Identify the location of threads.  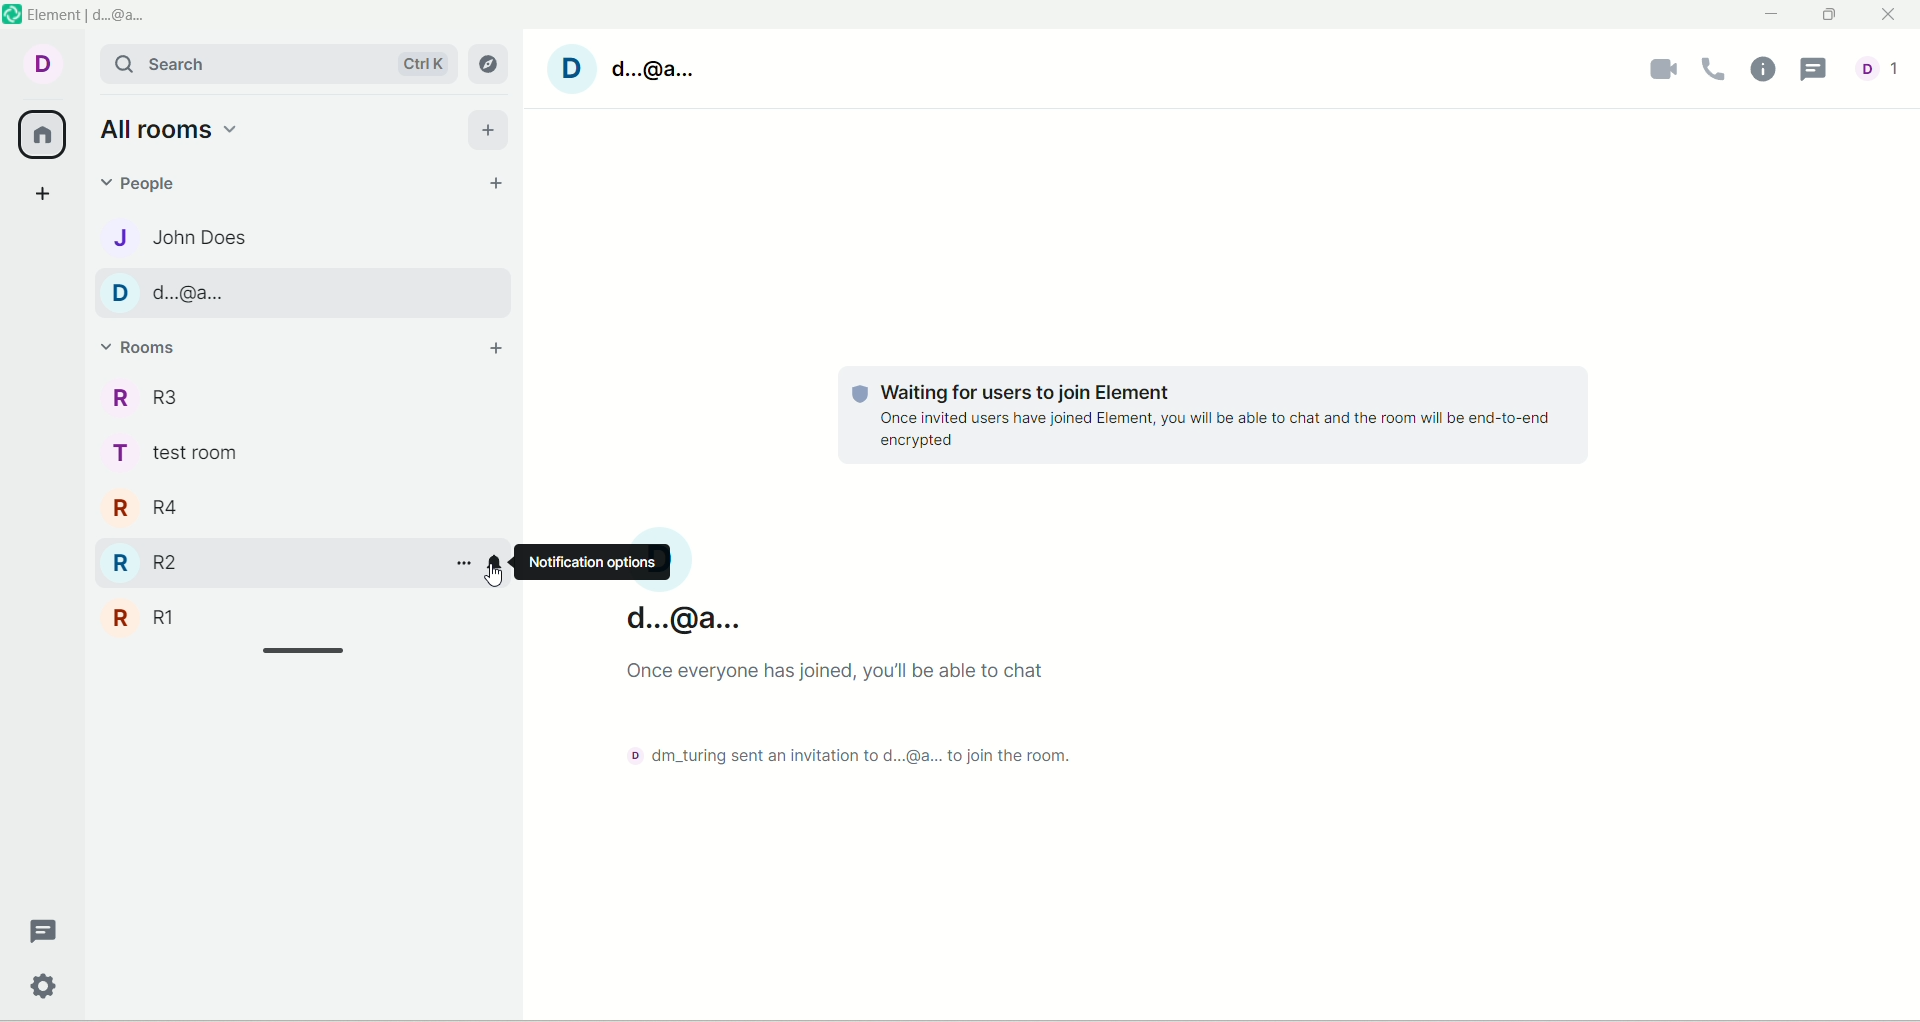
(1813, 69).